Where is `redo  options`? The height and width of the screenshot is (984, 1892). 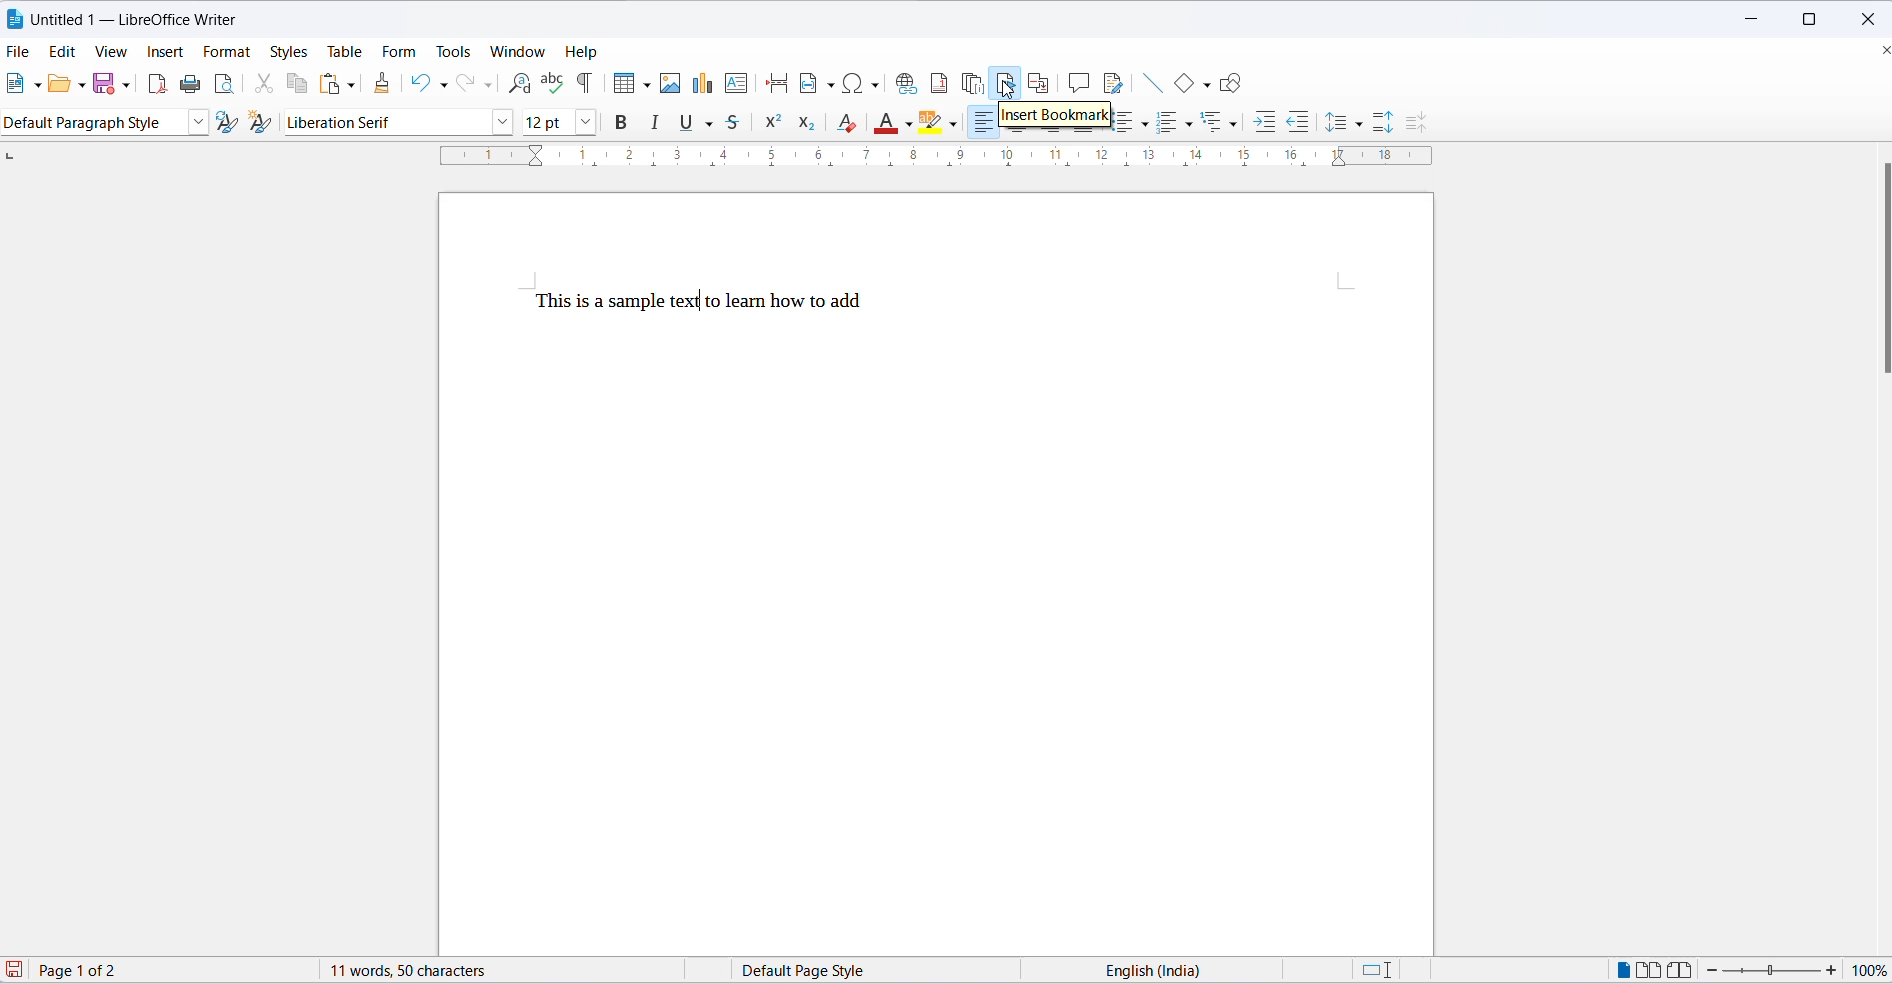 redo  options is located at coordinates (489, 84).